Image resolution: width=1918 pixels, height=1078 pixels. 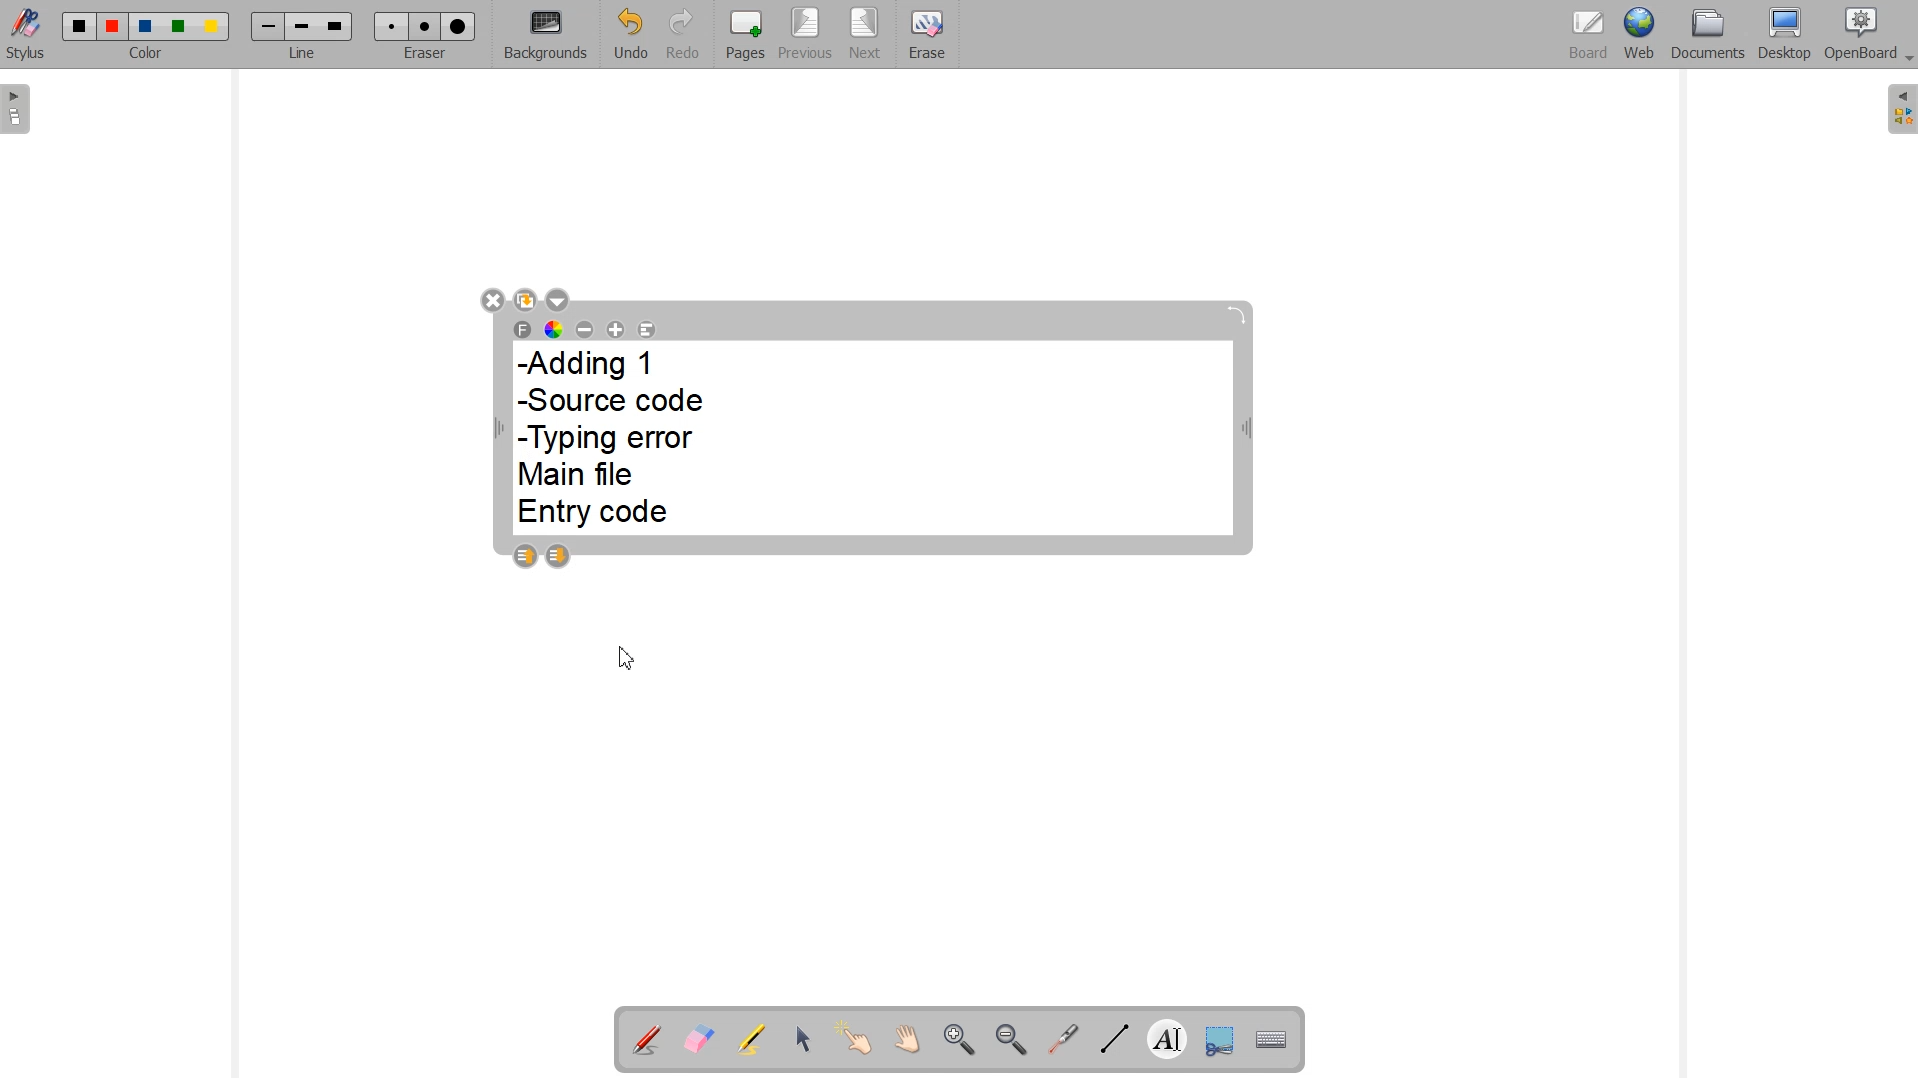 I want to click on Width adjustable, so click(x=1248, y=432).